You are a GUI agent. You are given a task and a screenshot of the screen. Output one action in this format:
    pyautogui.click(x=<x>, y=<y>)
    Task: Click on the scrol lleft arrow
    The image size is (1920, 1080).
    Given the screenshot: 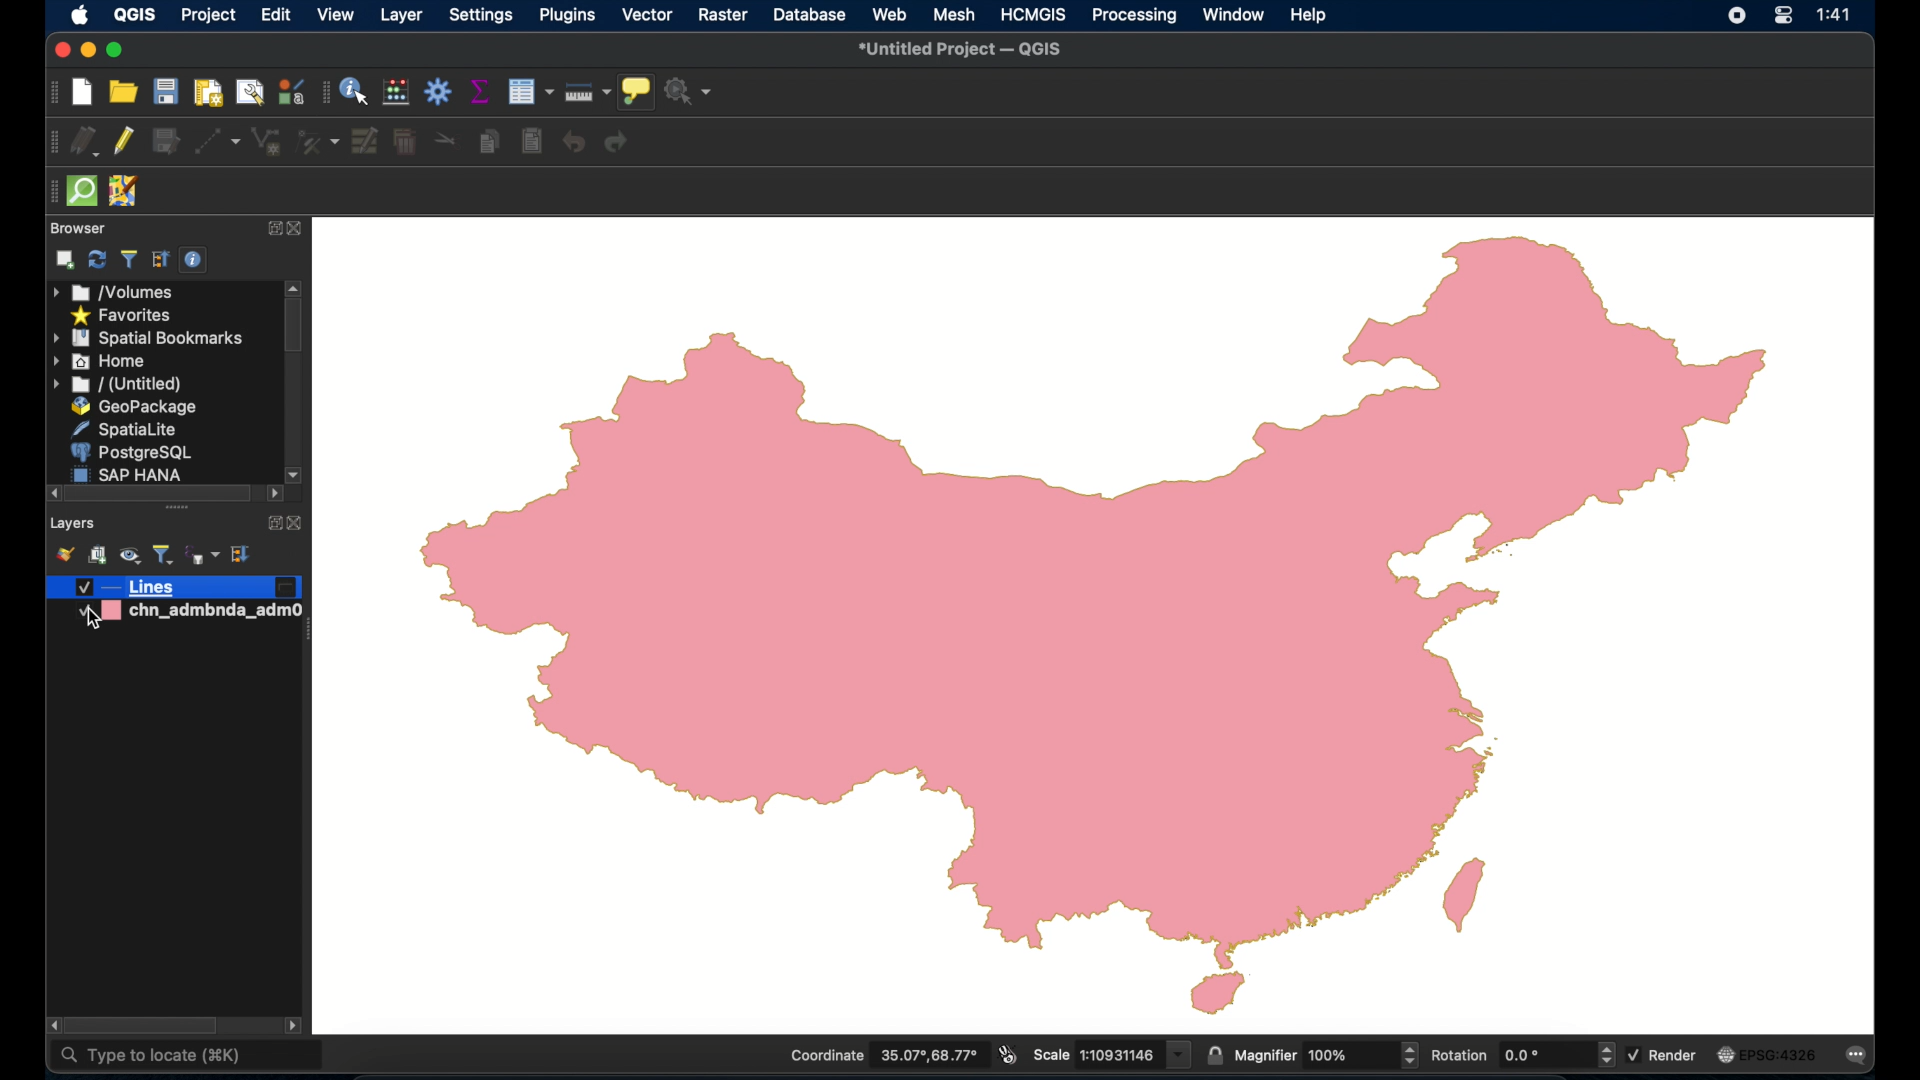 What is the action you would take?
    pyautogui.click(x=273, y=496)
    